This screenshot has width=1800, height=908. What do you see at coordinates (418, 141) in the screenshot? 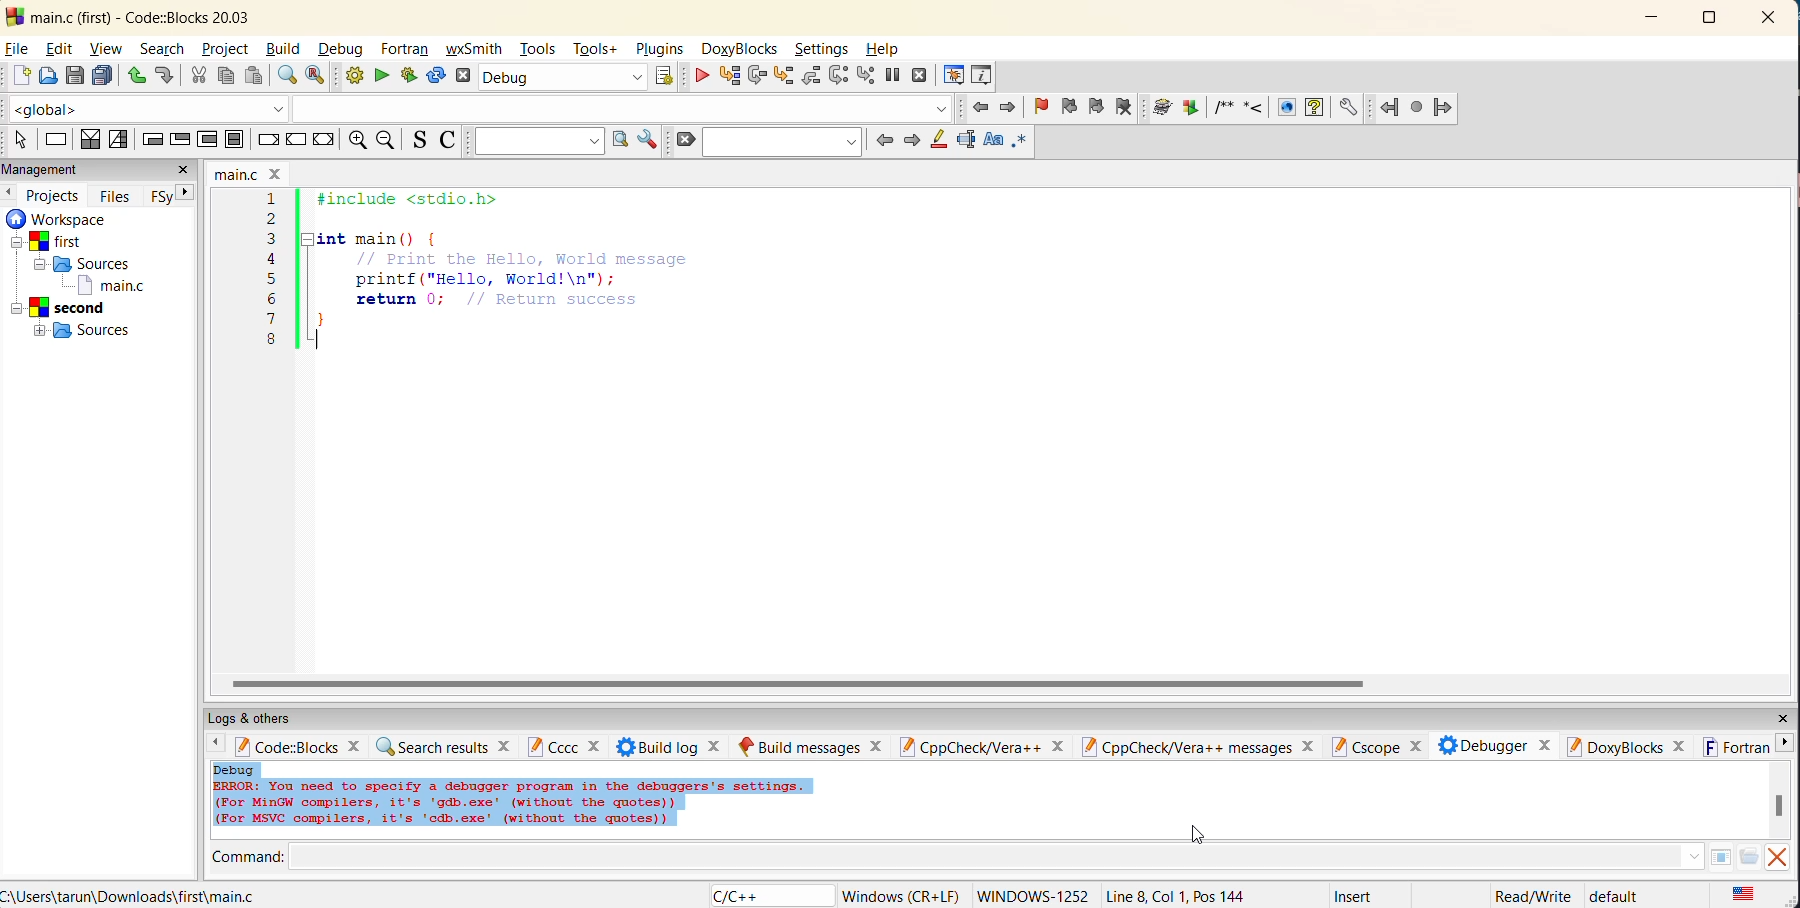
I see `toggle source` at bounding box center [418, 141].